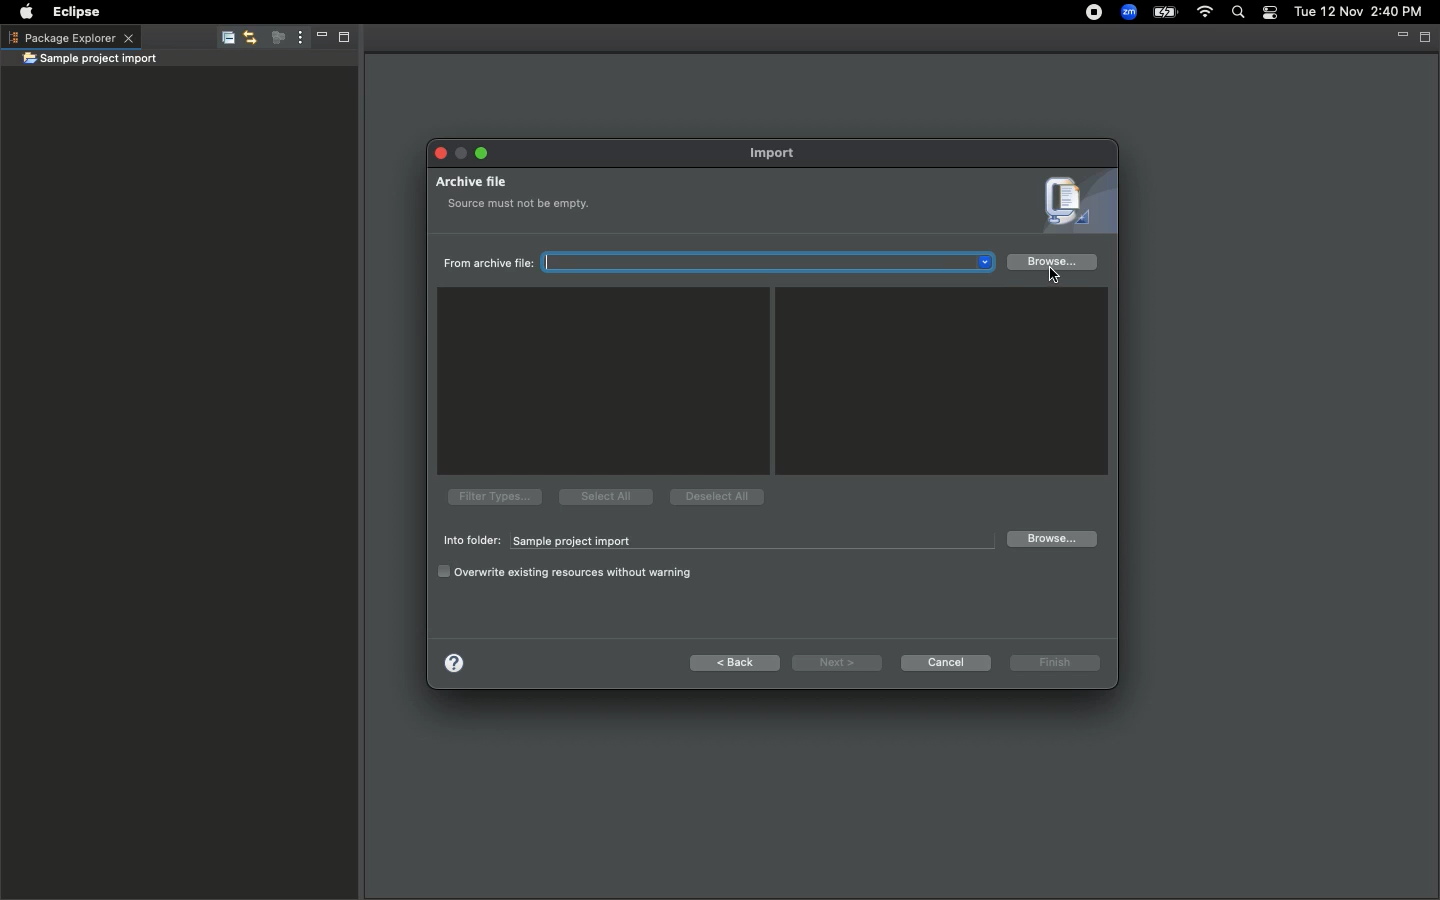 The width and height of the screenshot is (1440, 900). Describe the element at coordinates (568, 572) in the screenshot. I see `Overwrite existing resources without warning` at that location.